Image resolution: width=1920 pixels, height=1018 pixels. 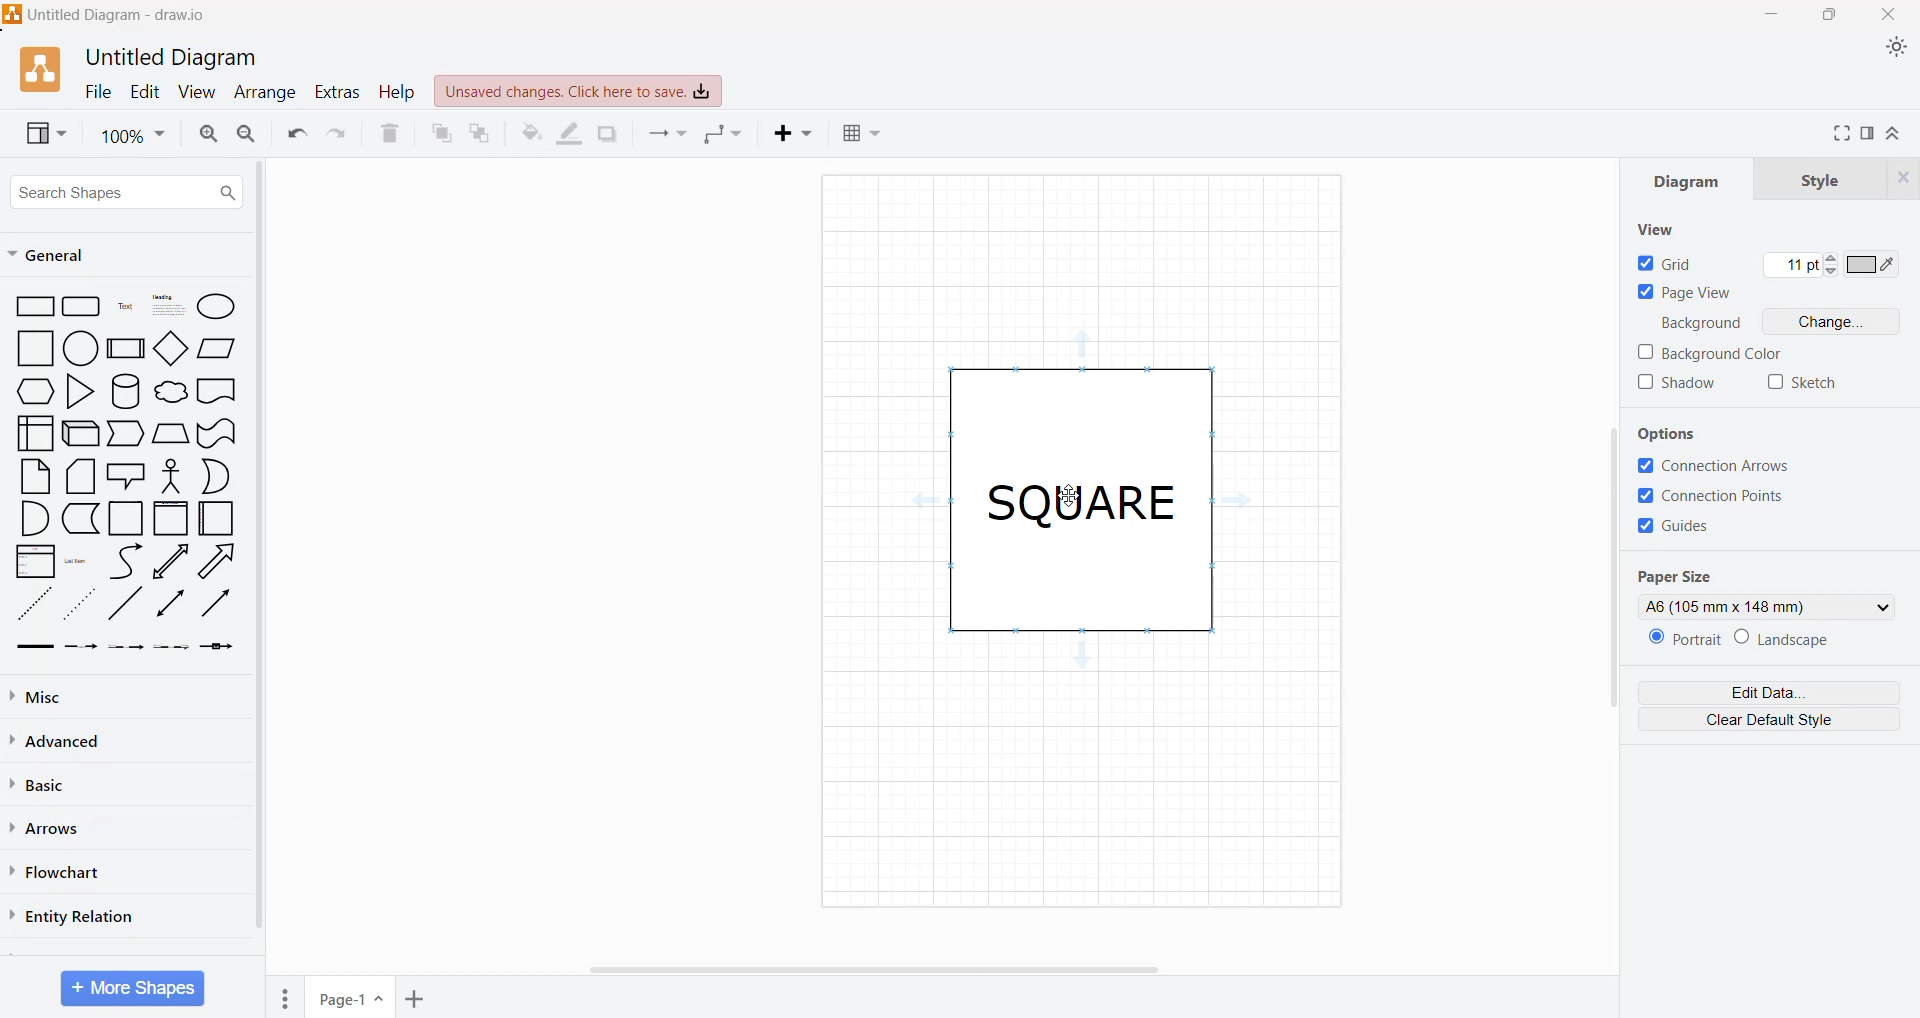 What do you see at coordinates (216, 432) in the screenshot?
I see `Curved Rectangle` at bounding box center [216, 432].